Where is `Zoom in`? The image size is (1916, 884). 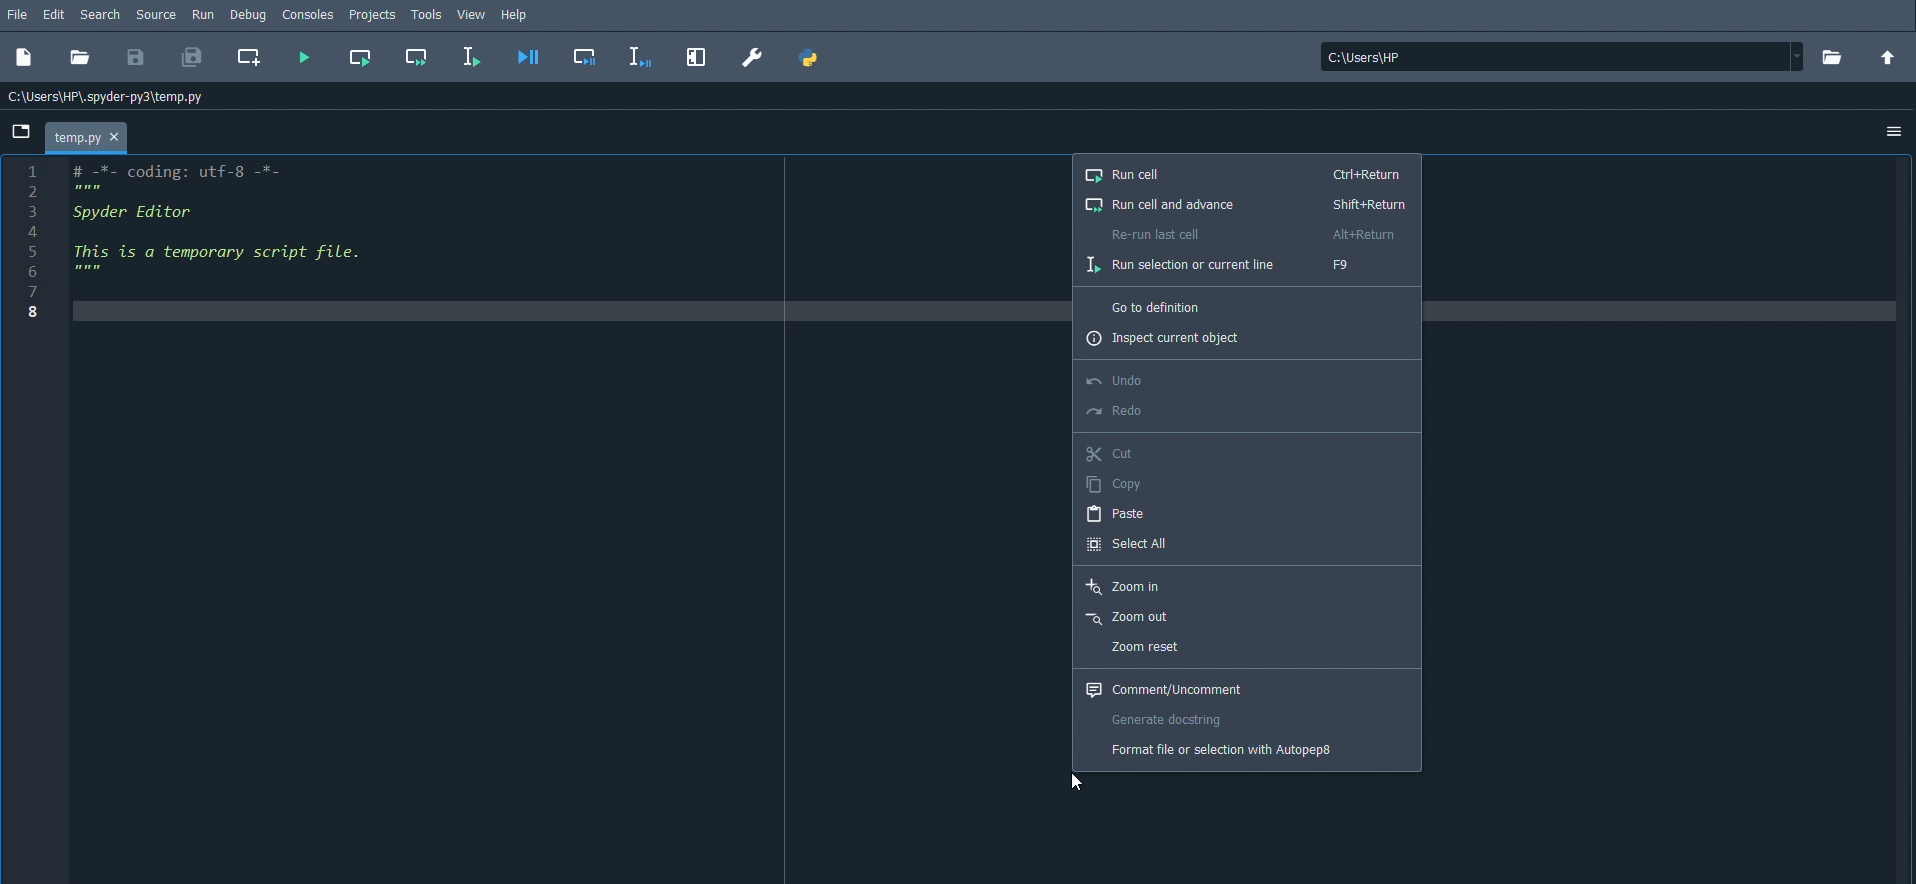 Zoom in is located at coordinates (1124, 586).